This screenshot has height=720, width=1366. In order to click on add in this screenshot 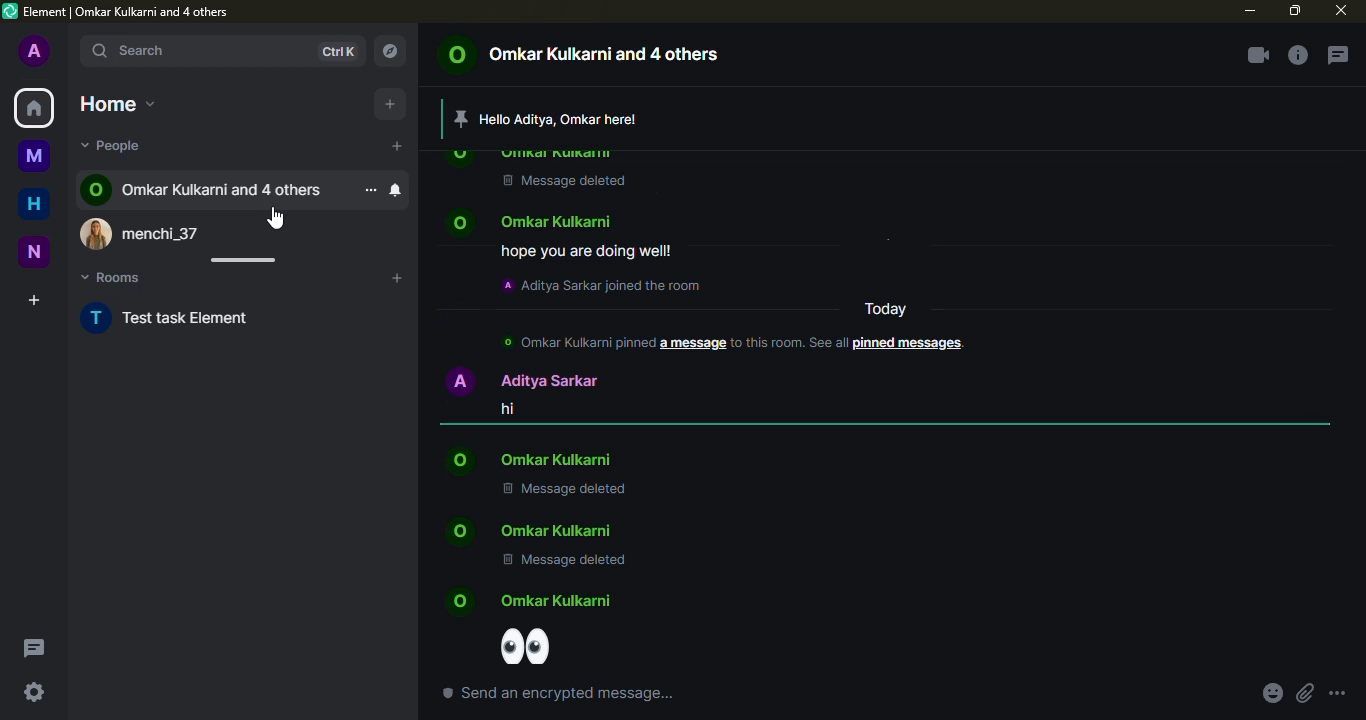, I will do `click(397, 147)`.